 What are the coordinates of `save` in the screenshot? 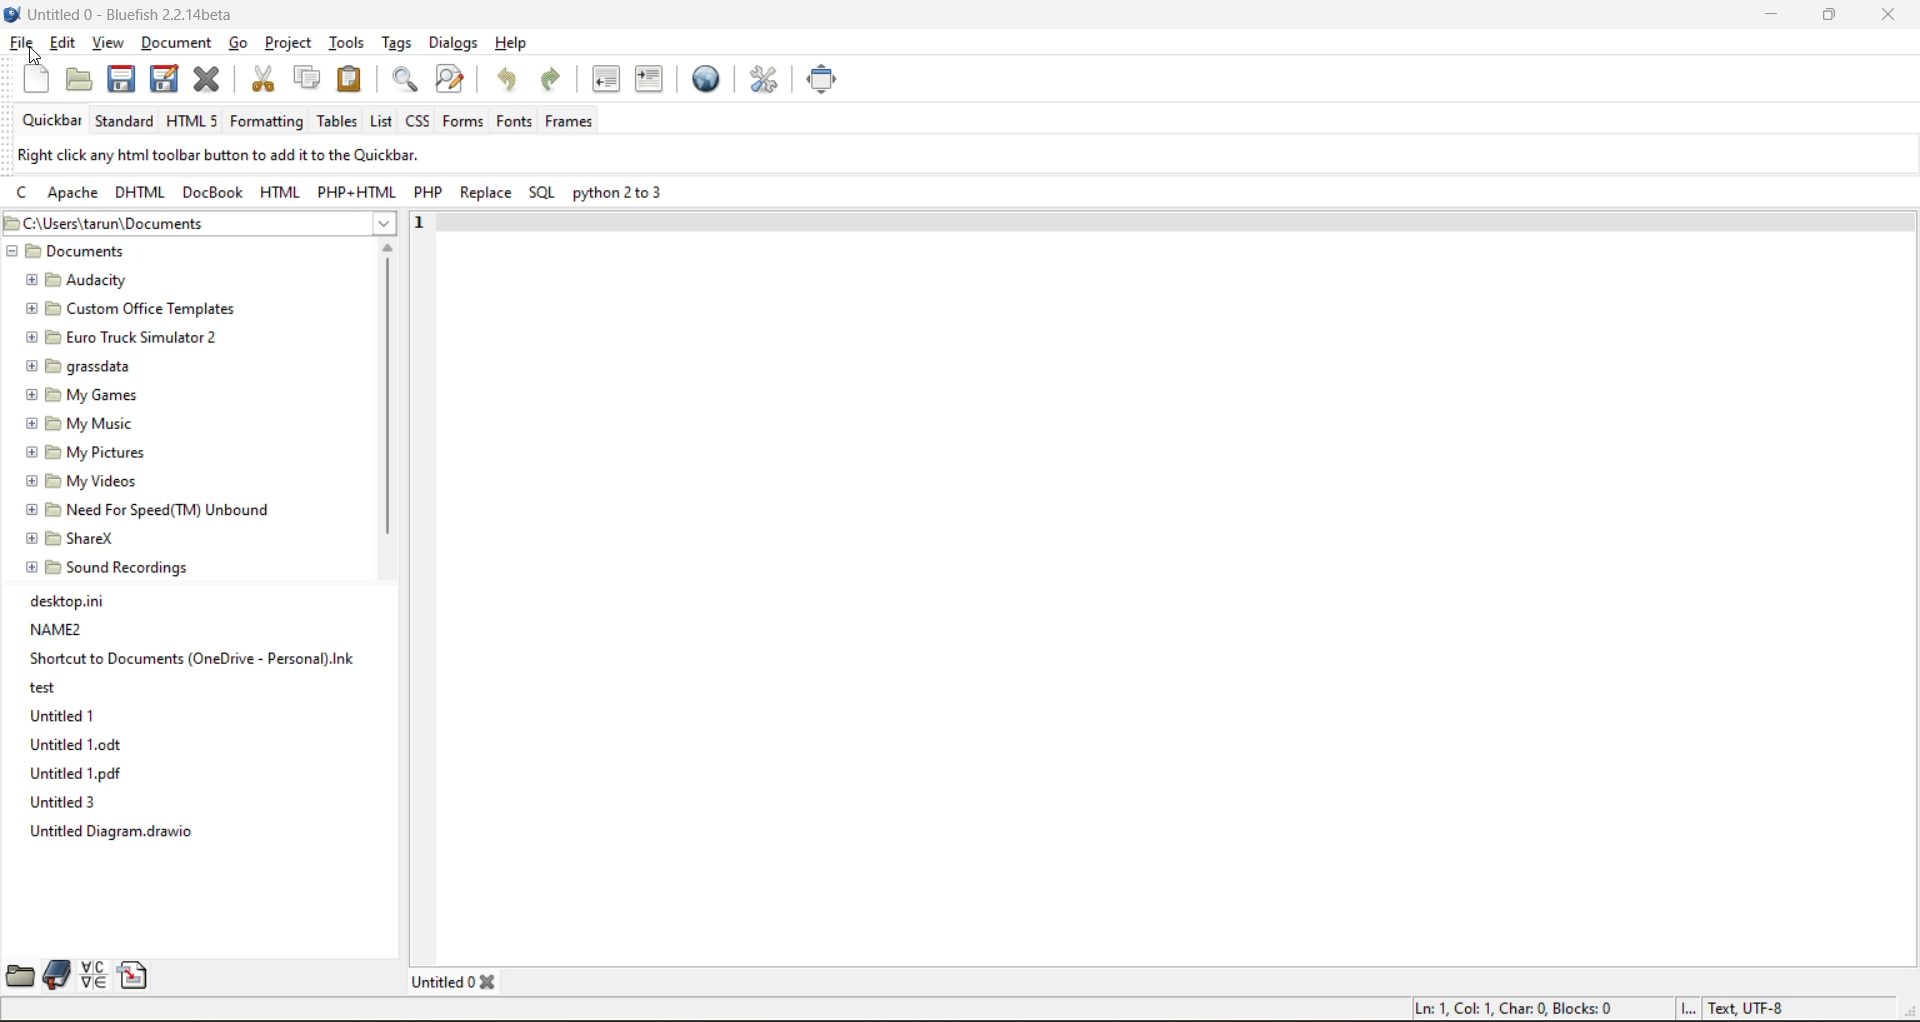 It's located at (121, 79).